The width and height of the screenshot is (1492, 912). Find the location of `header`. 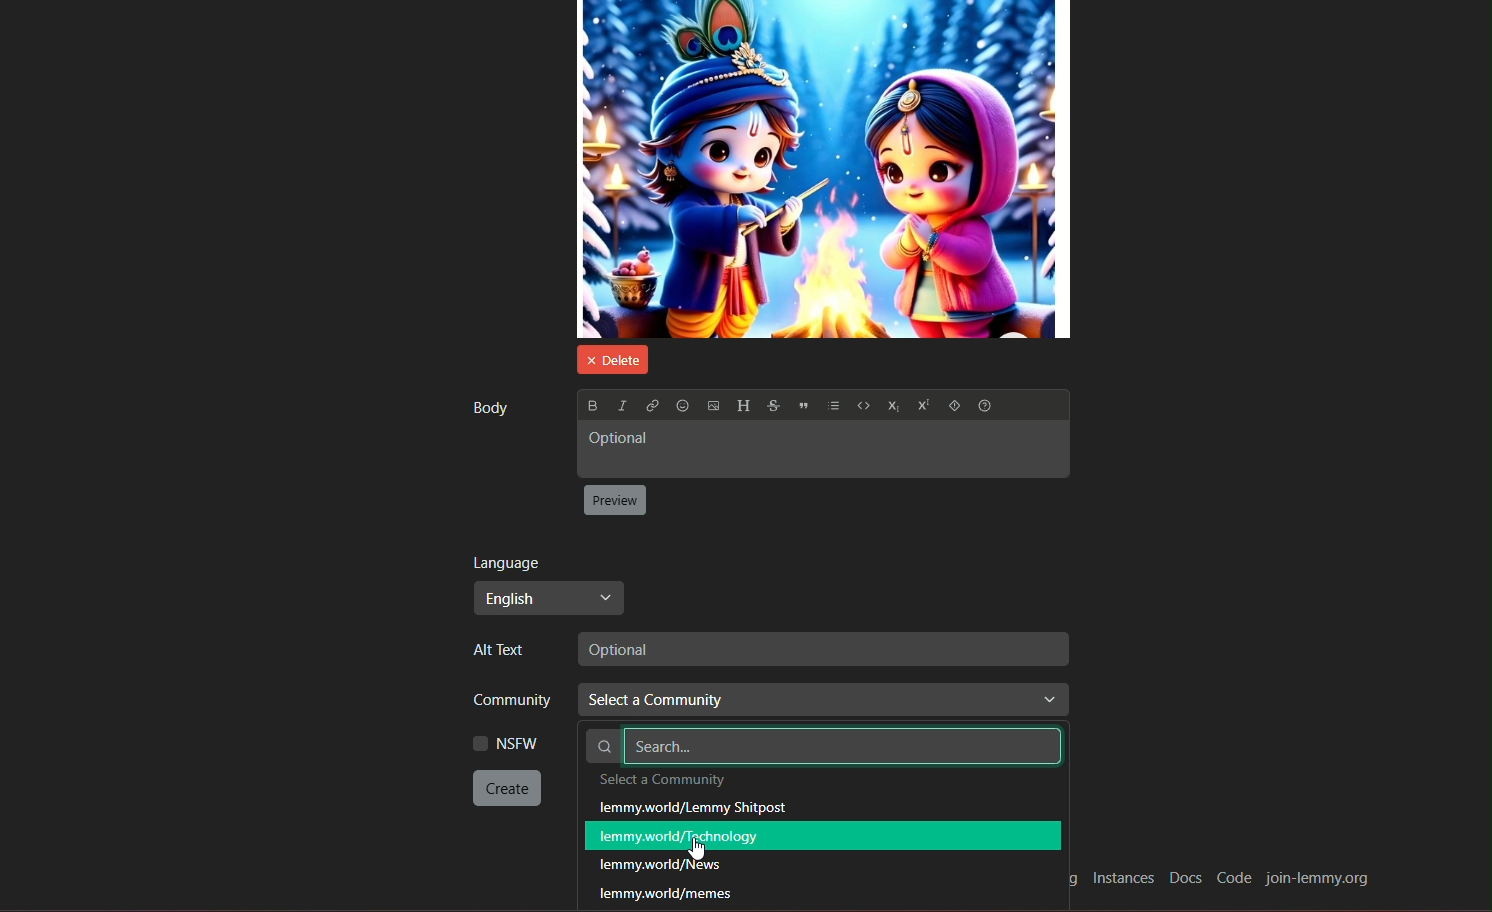

header is located at coordinates (743, 406).